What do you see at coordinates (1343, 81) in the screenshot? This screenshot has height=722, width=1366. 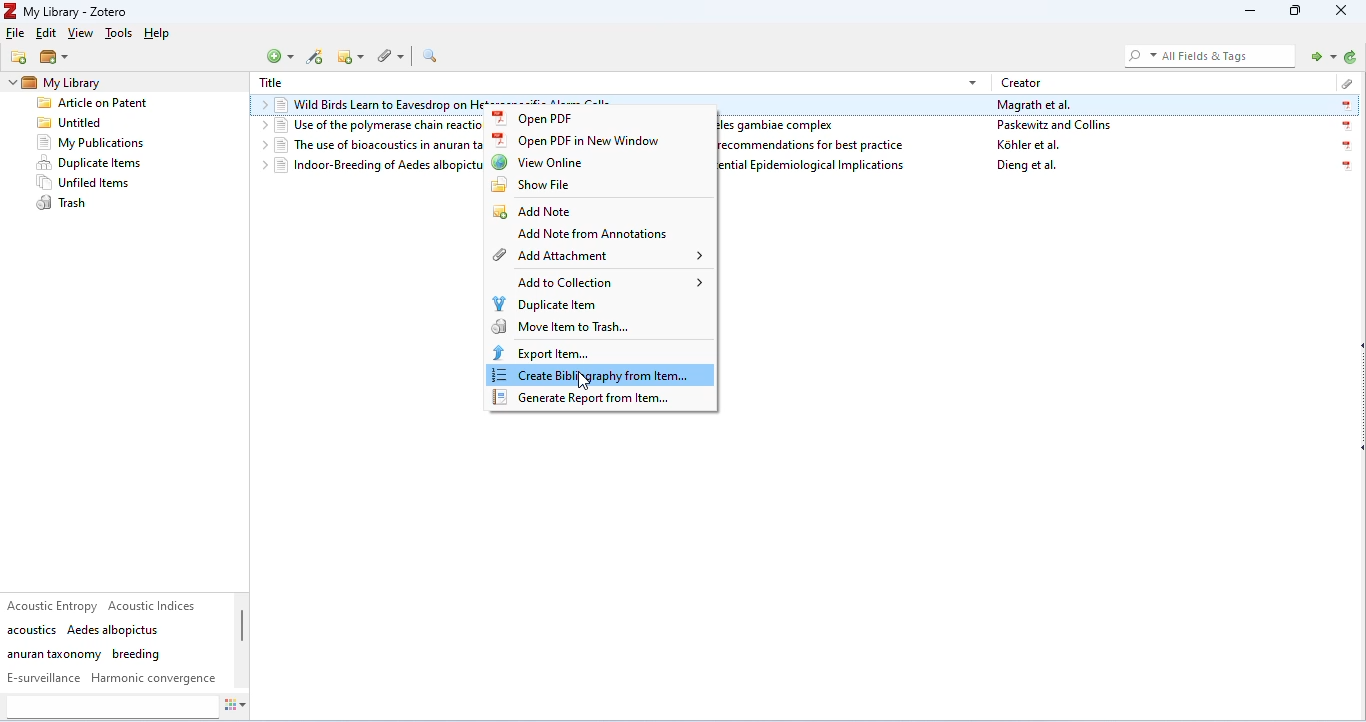 I see `attachment` at bounding box center [1343, 81].